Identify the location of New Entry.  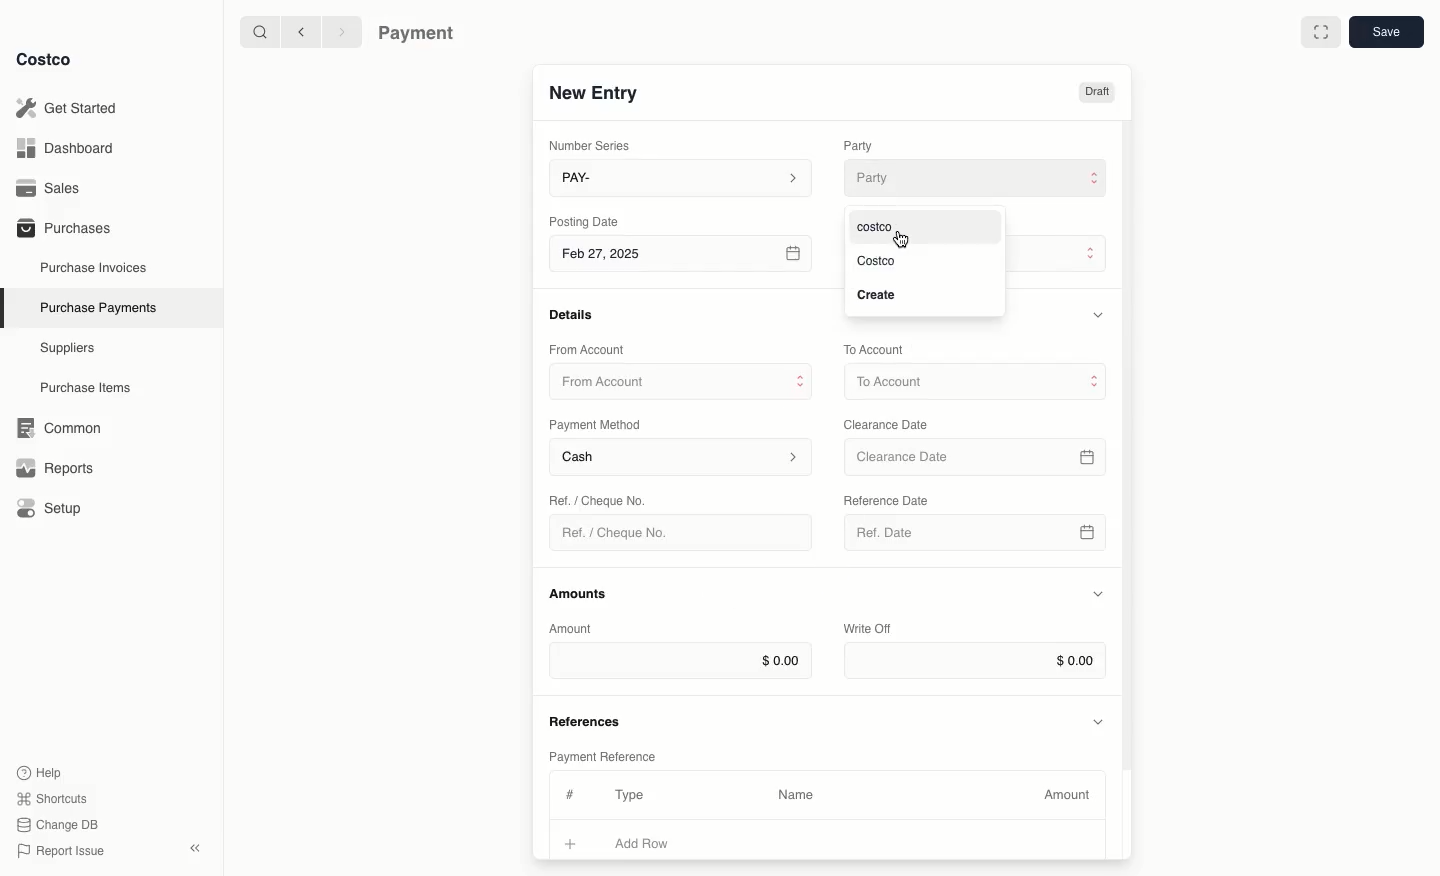
(595, 92).